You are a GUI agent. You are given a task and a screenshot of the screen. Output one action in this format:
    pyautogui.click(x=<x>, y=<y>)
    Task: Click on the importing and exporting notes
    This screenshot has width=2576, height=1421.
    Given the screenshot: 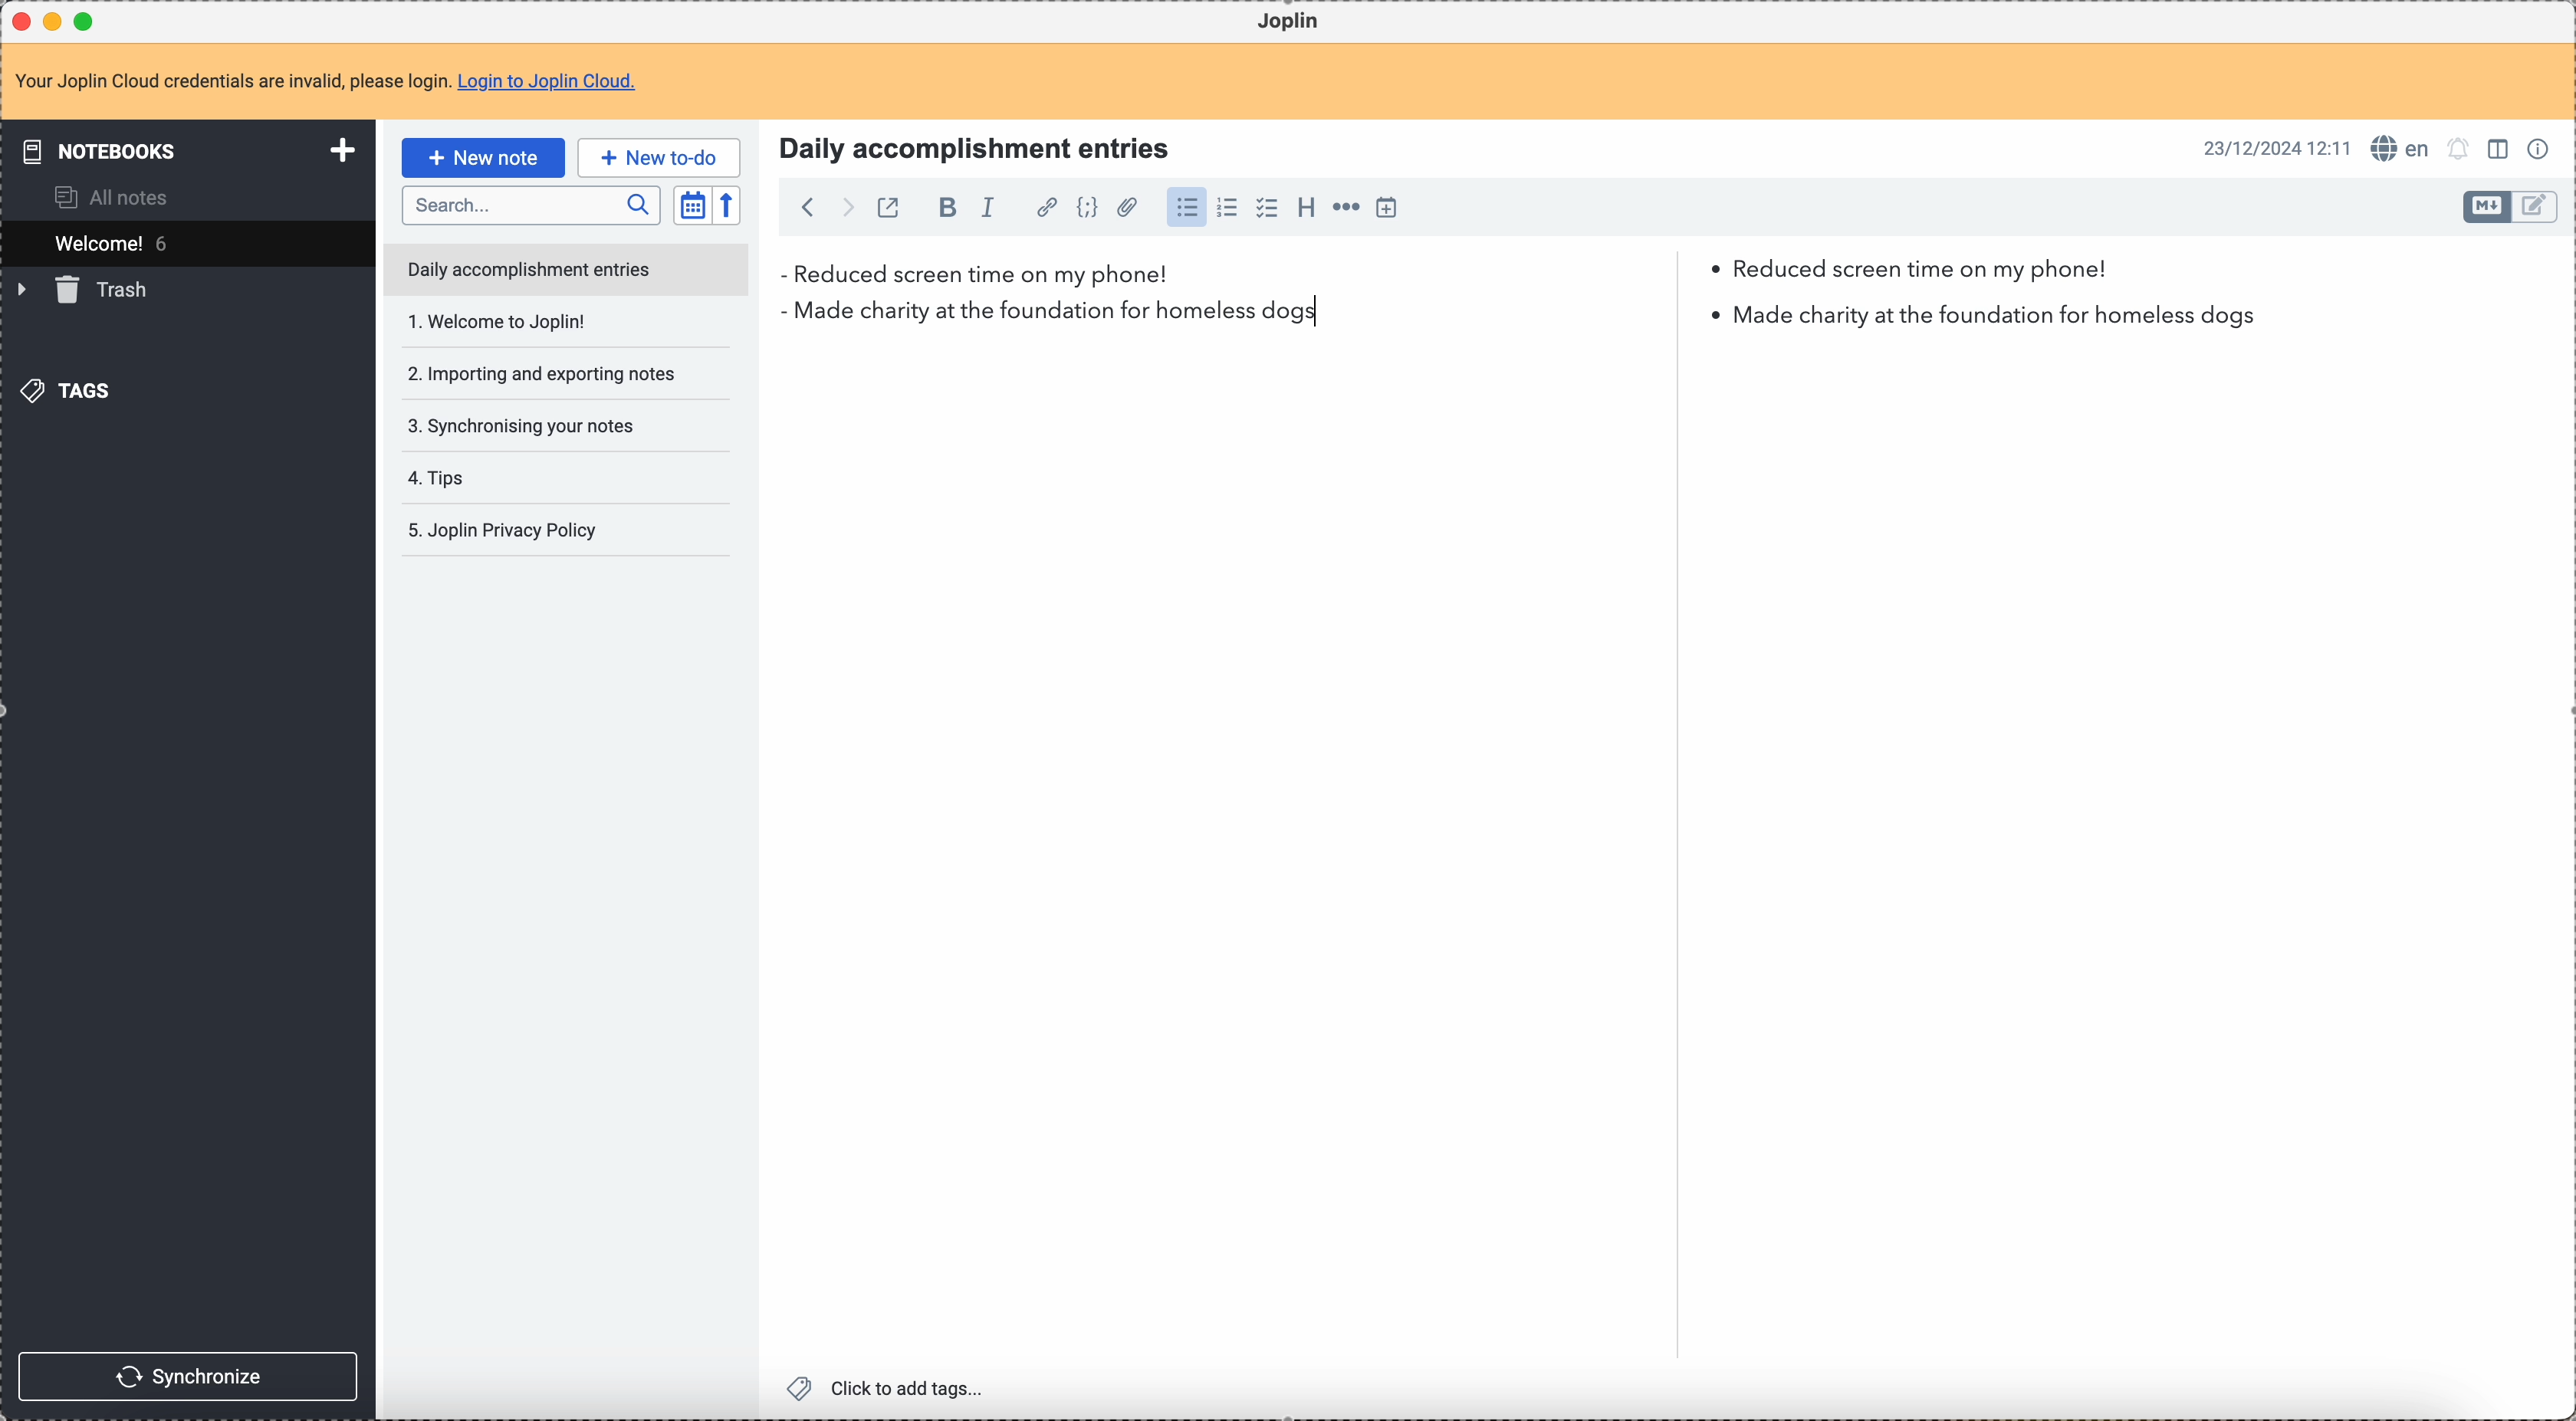 What is the action you would take?
    pyautogui.click(x=540, y=321)
    